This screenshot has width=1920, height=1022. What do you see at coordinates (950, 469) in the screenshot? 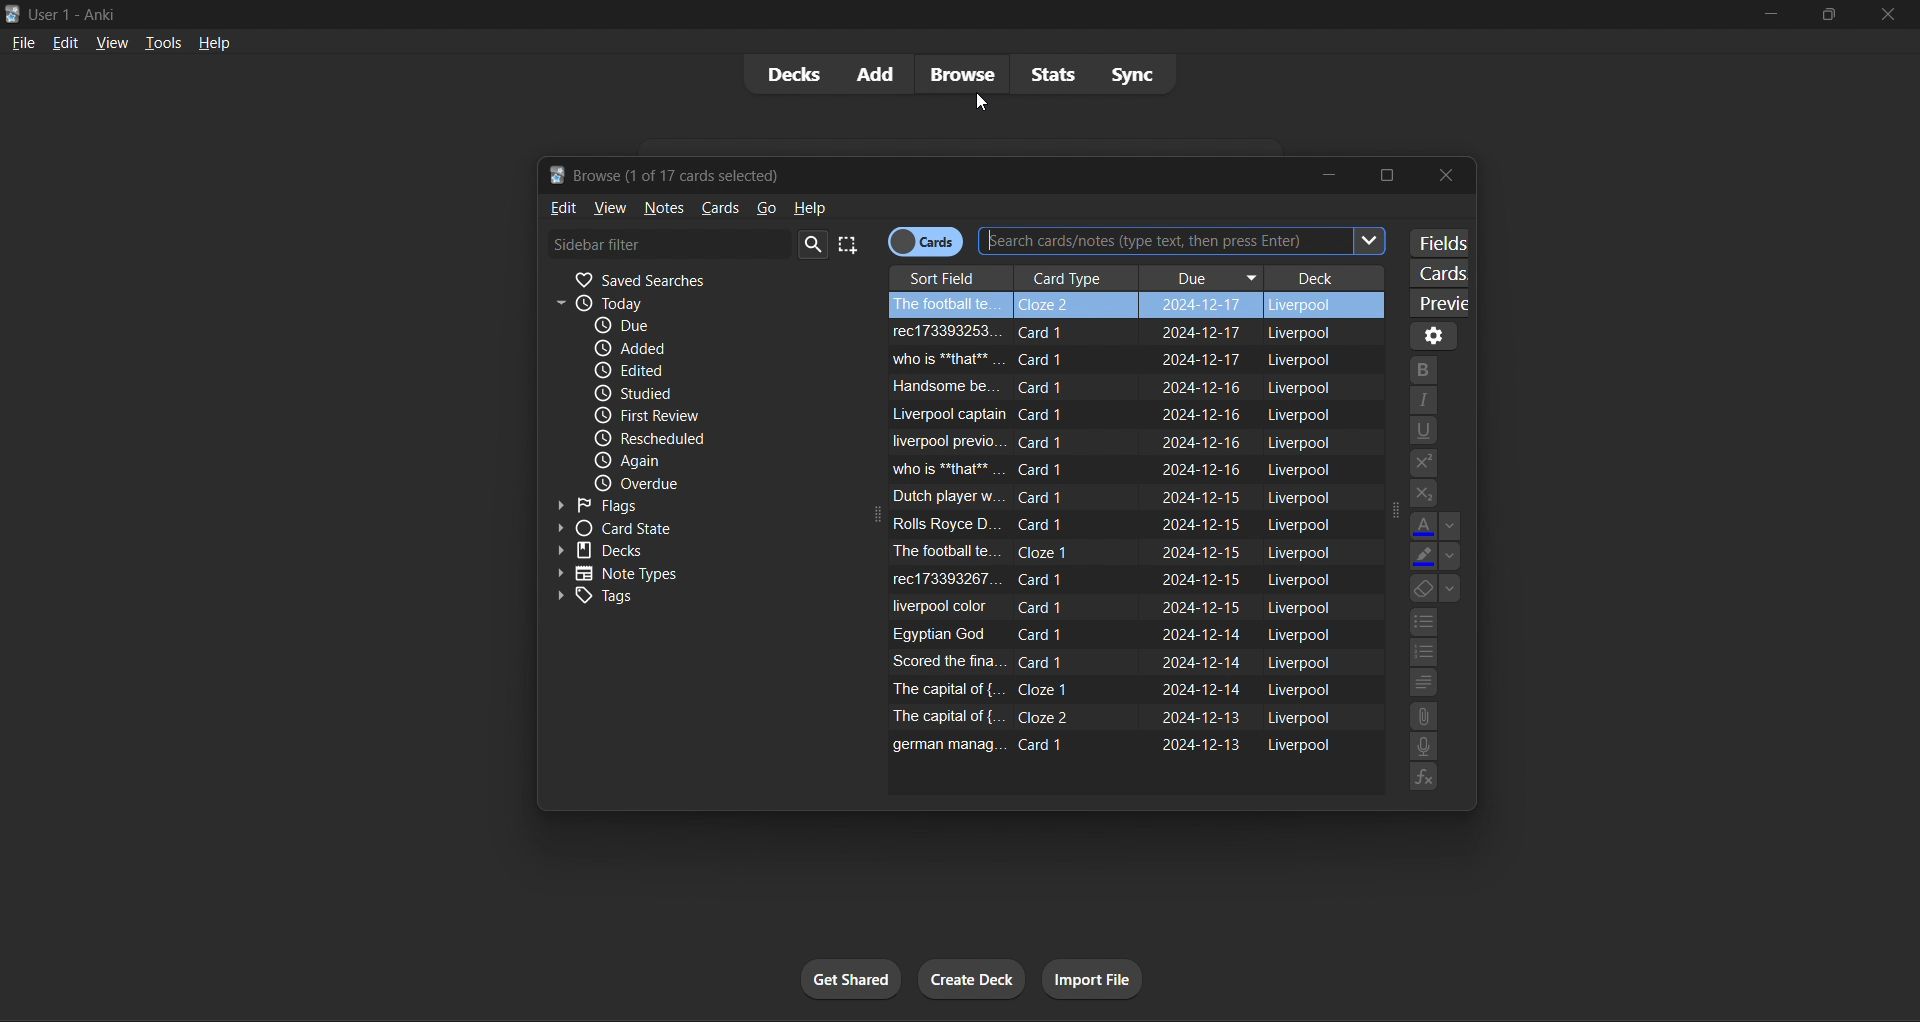
I see `field` at bounding box center [950, 469].